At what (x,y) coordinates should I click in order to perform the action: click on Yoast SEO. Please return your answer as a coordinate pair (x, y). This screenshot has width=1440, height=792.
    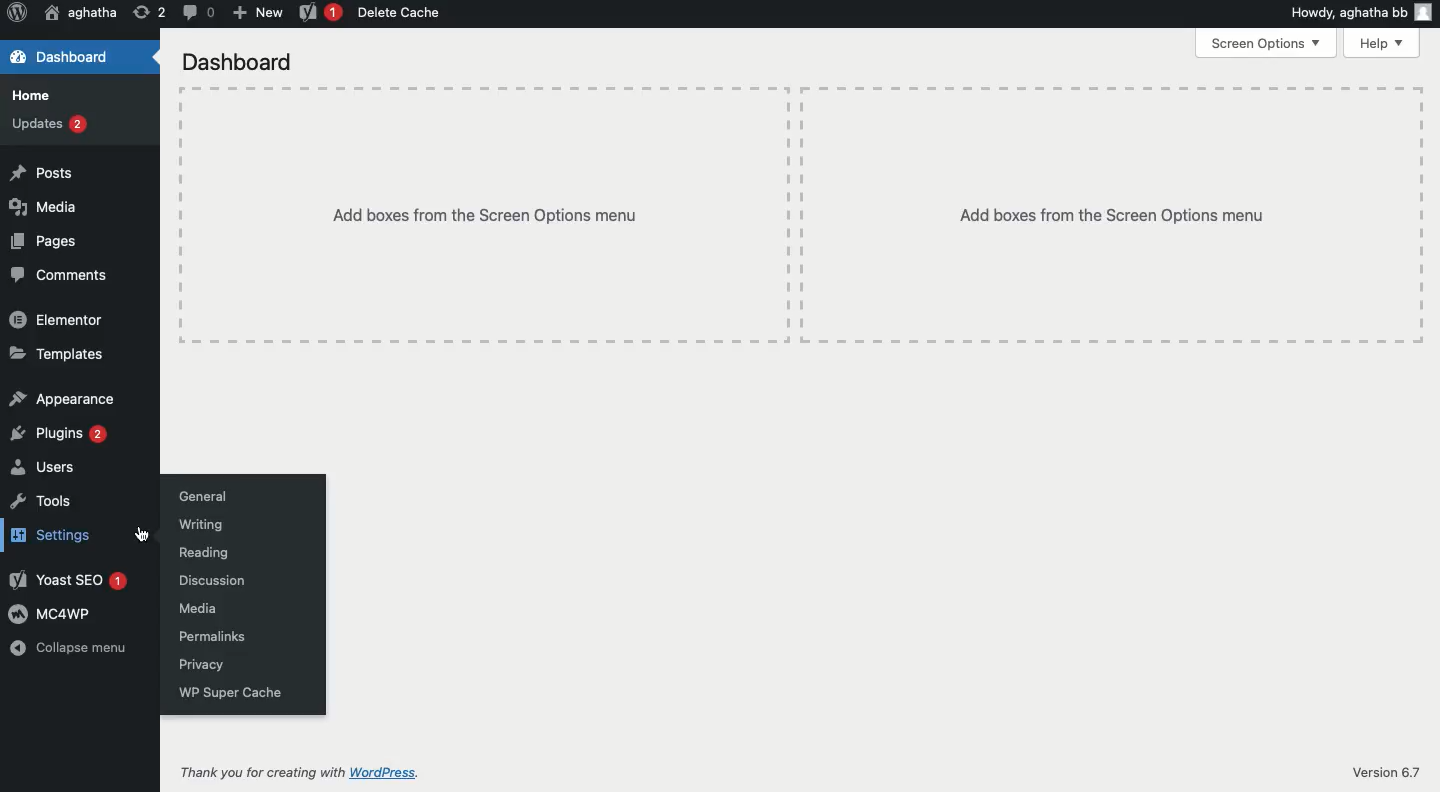
    Looking at the image, I should click on (67, 579).